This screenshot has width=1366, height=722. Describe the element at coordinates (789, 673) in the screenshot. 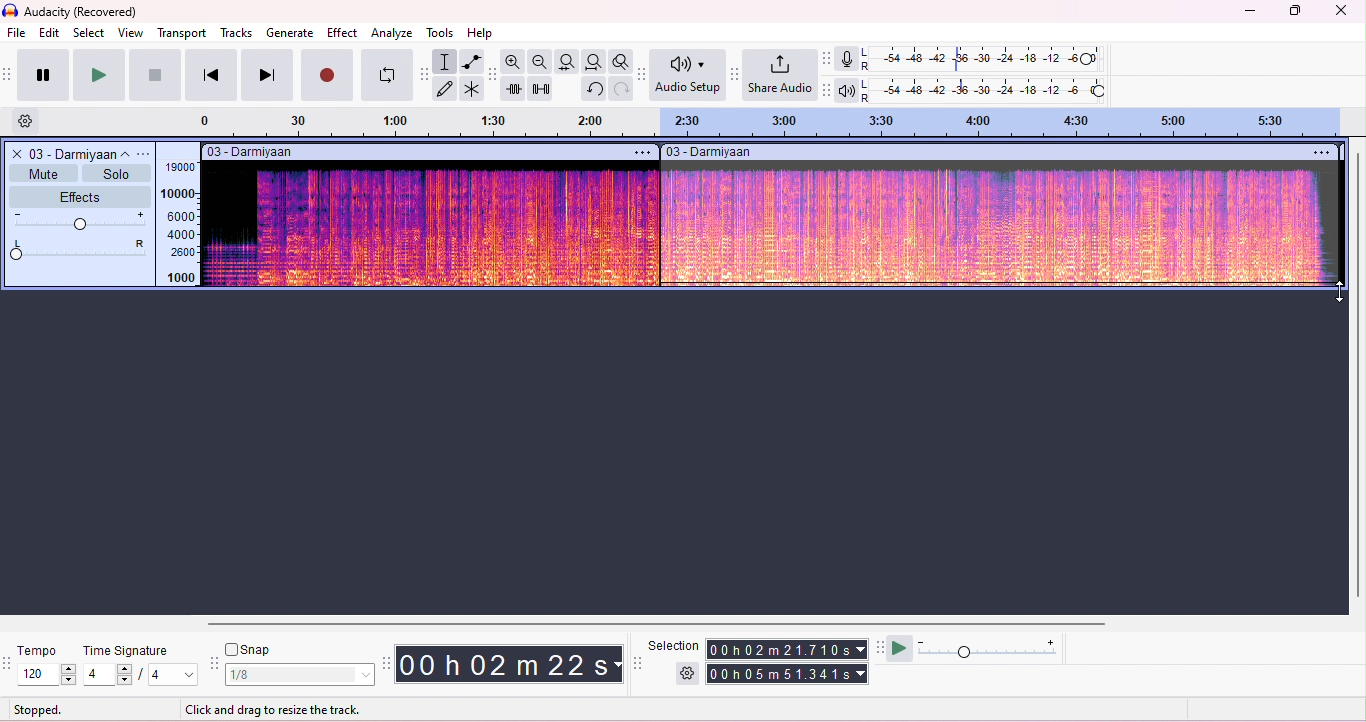

I see `selected time` at that location.